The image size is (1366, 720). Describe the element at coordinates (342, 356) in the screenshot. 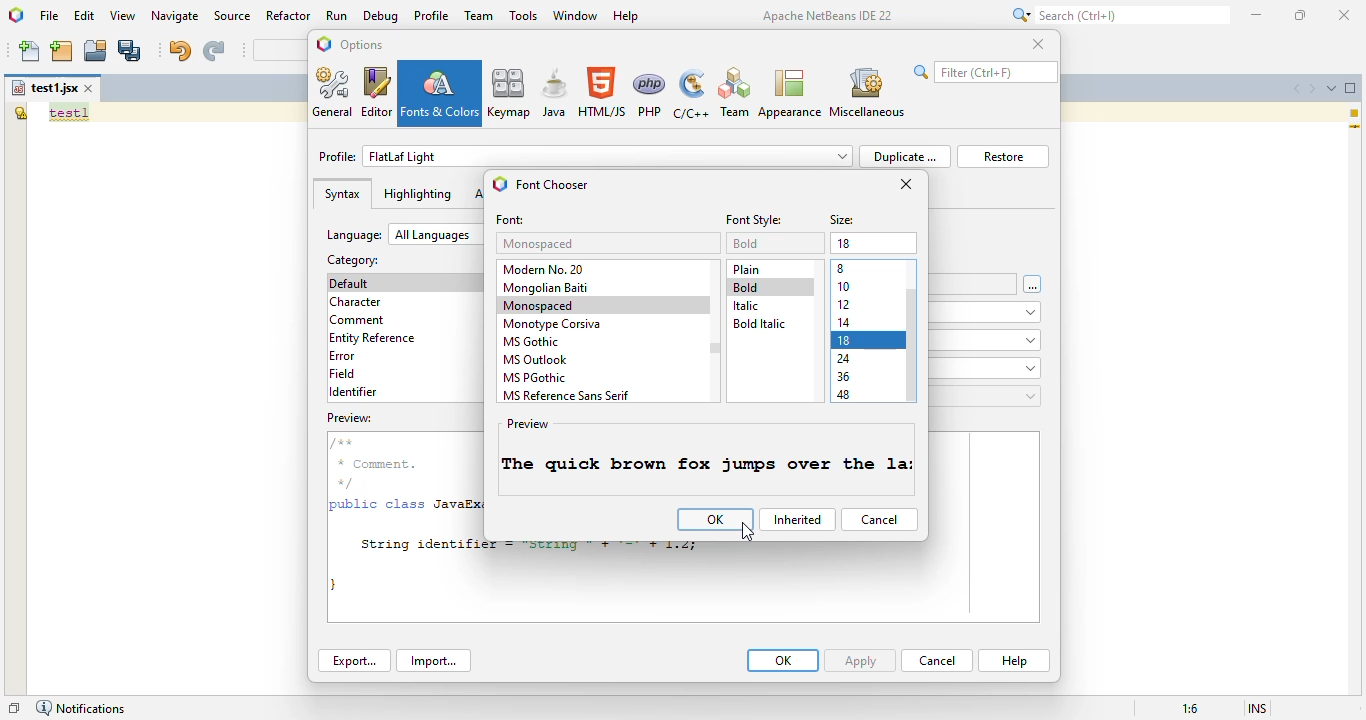

I see `error` at that location.